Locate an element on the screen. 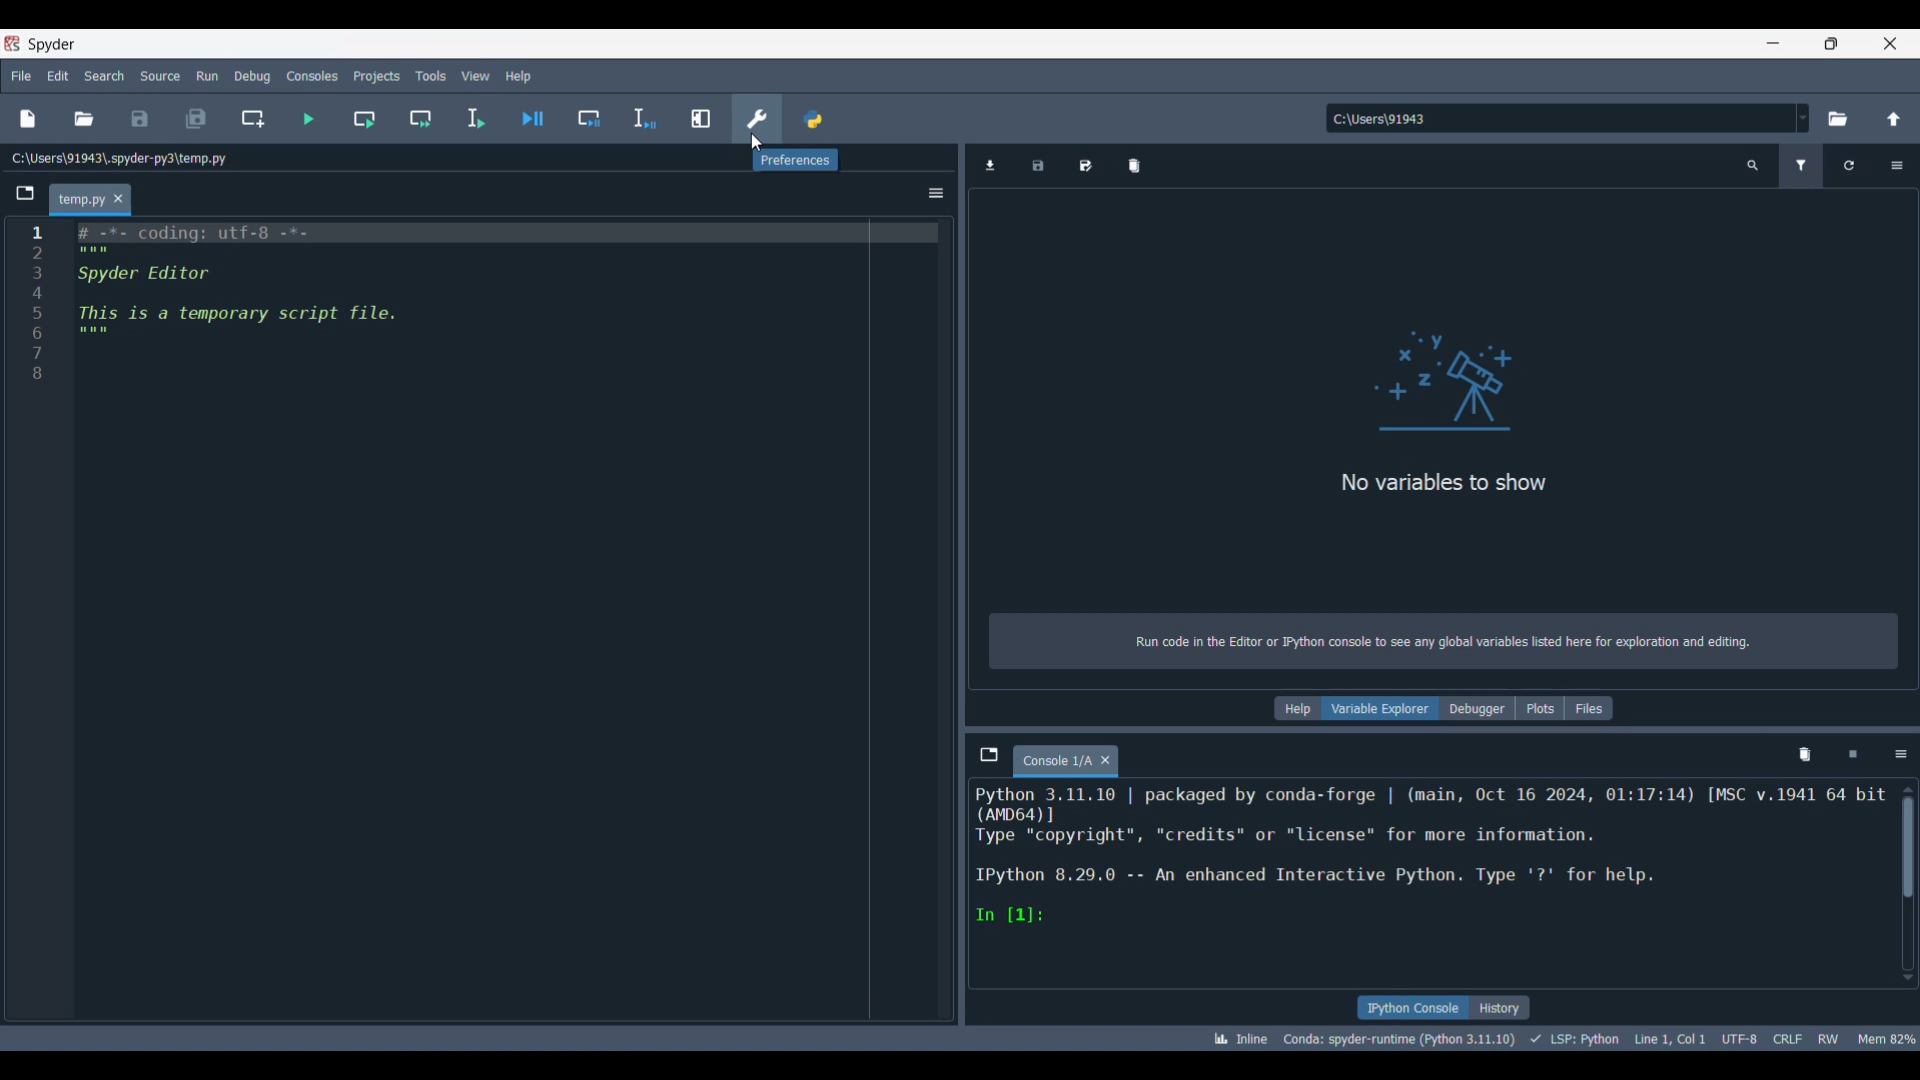  History  is located at coordinates (1501, 1008).